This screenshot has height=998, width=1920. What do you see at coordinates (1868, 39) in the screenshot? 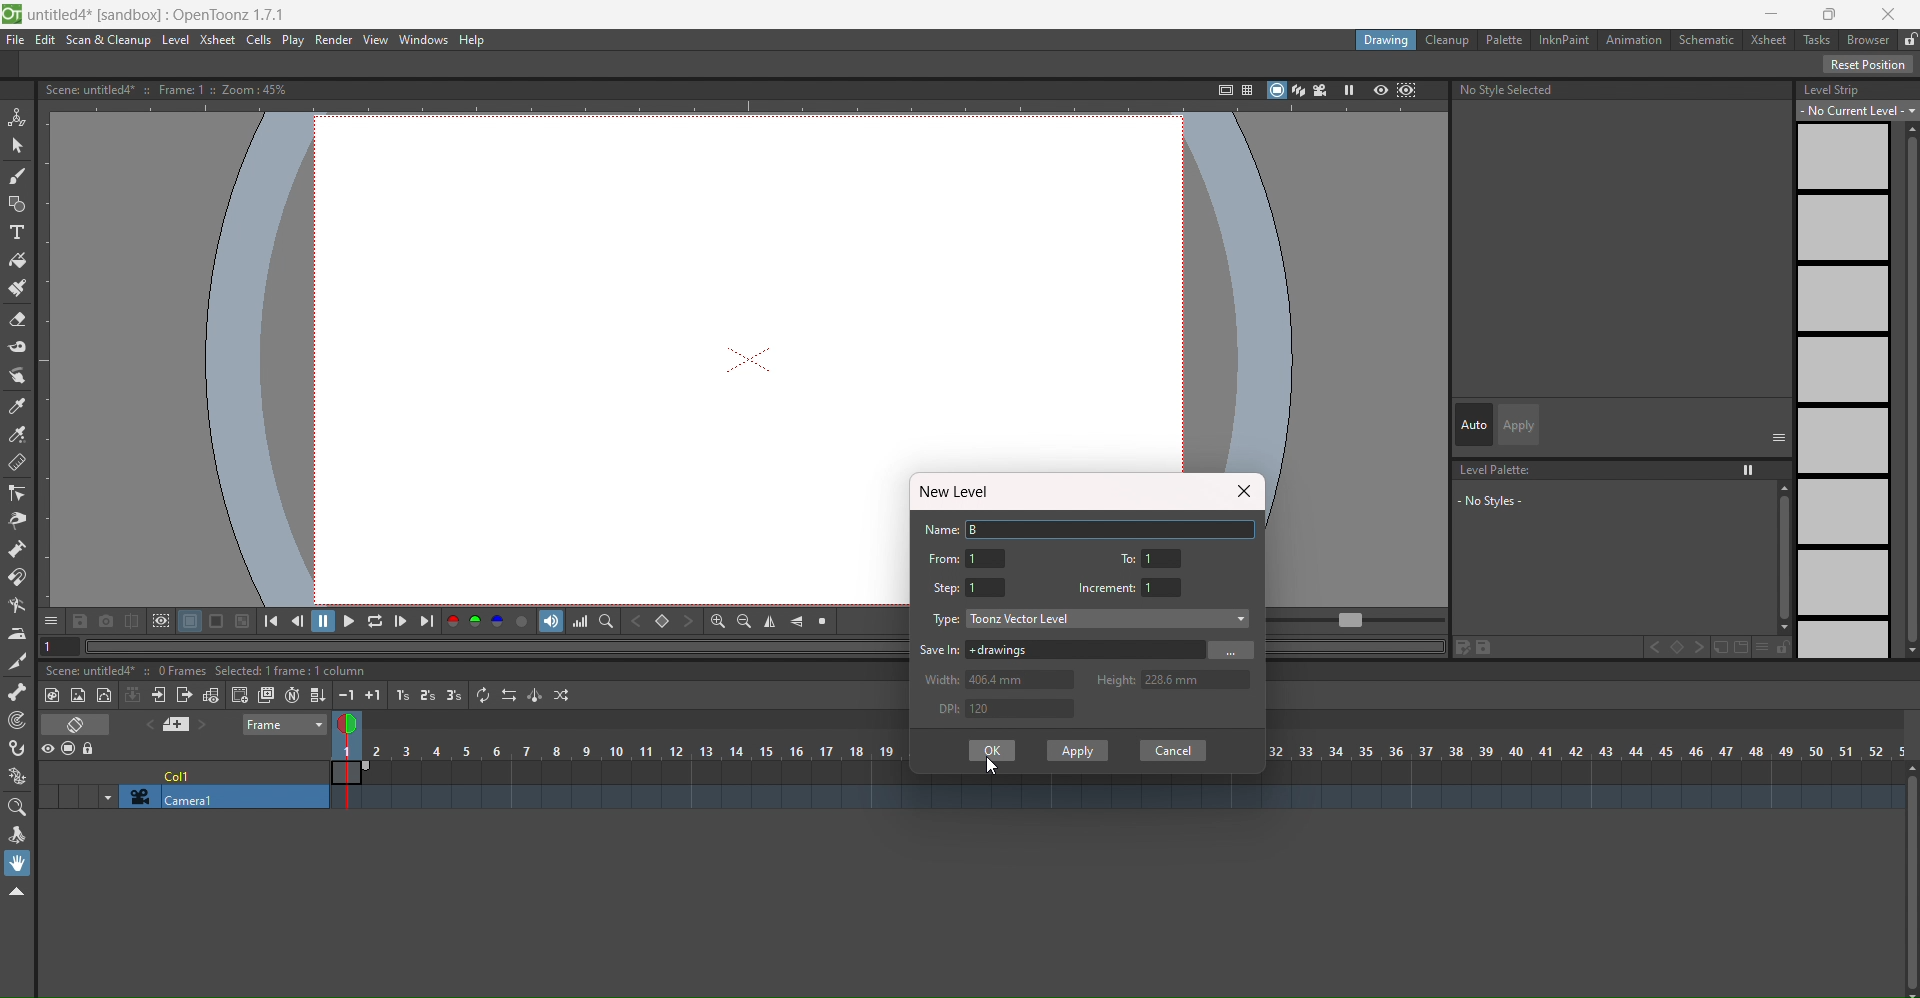
I see `b` at bounding box center [1868, 39].